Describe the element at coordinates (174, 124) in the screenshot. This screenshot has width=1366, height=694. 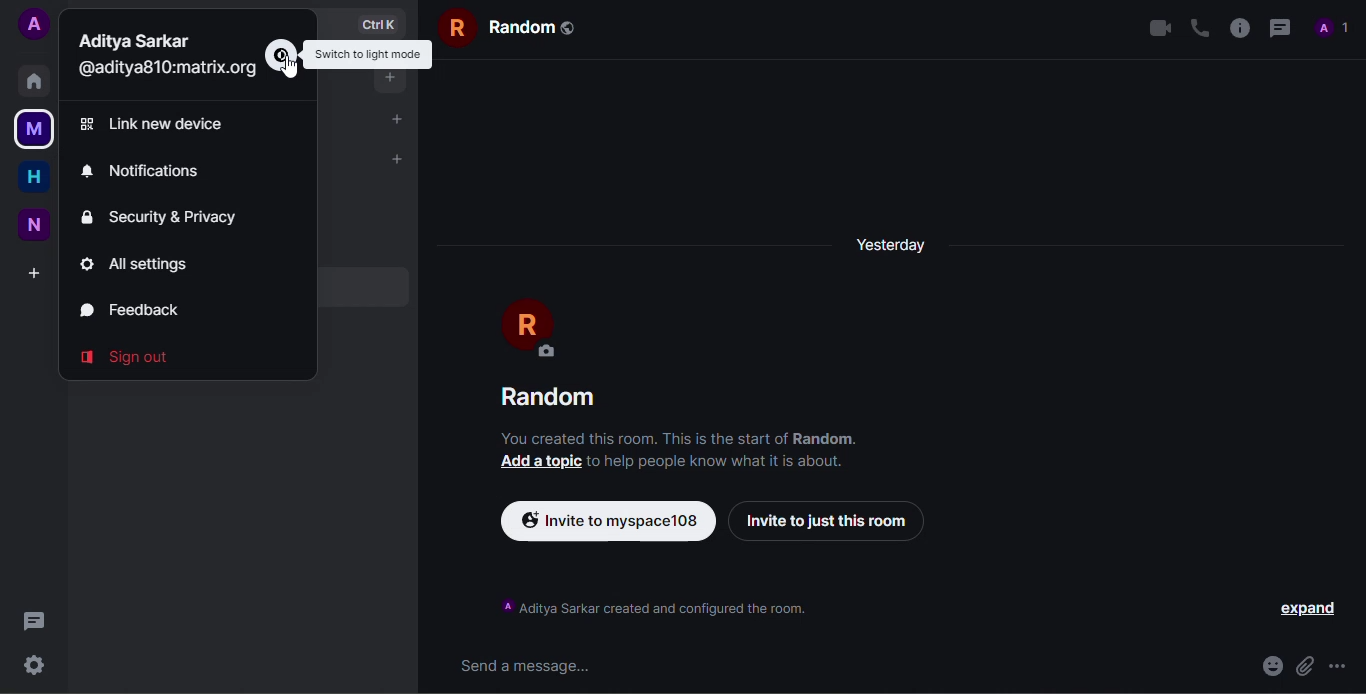
I see `link new device` at that location.